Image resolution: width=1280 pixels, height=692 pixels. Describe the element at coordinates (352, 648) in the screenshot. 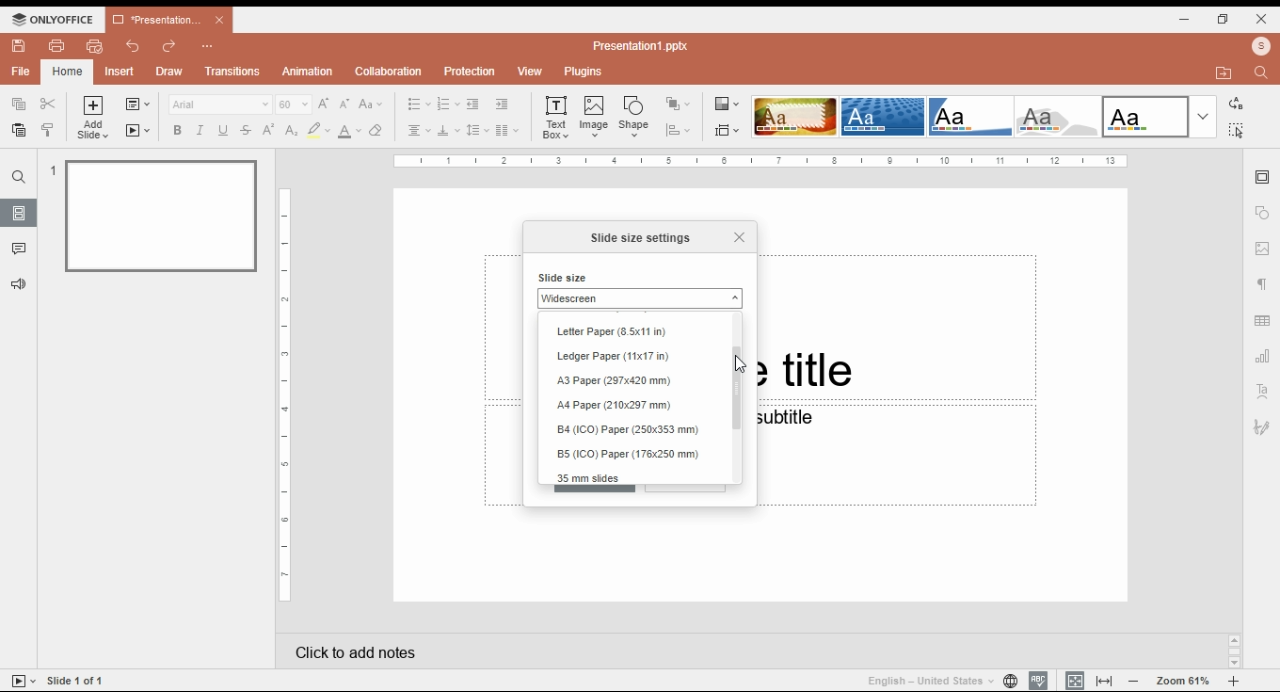

I see `click add notes` at that location.